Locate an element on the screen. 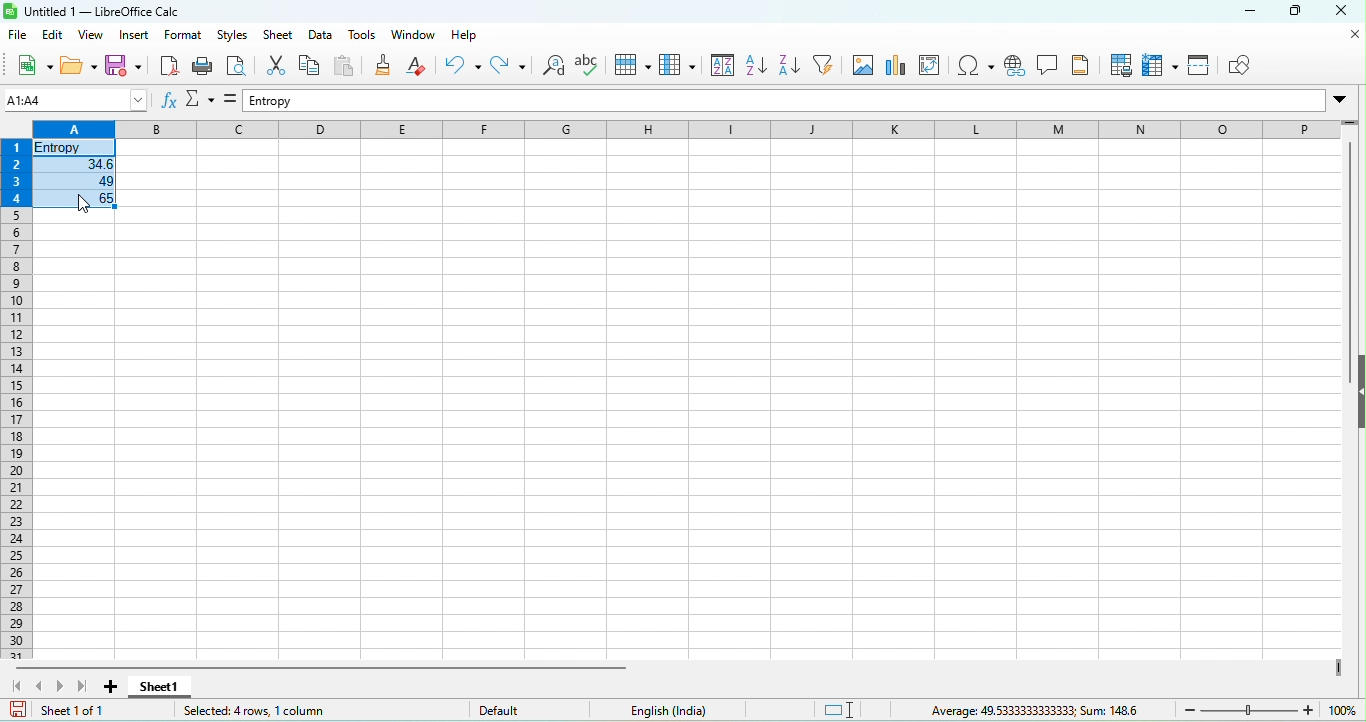  image is located at coordinates (865, 66).